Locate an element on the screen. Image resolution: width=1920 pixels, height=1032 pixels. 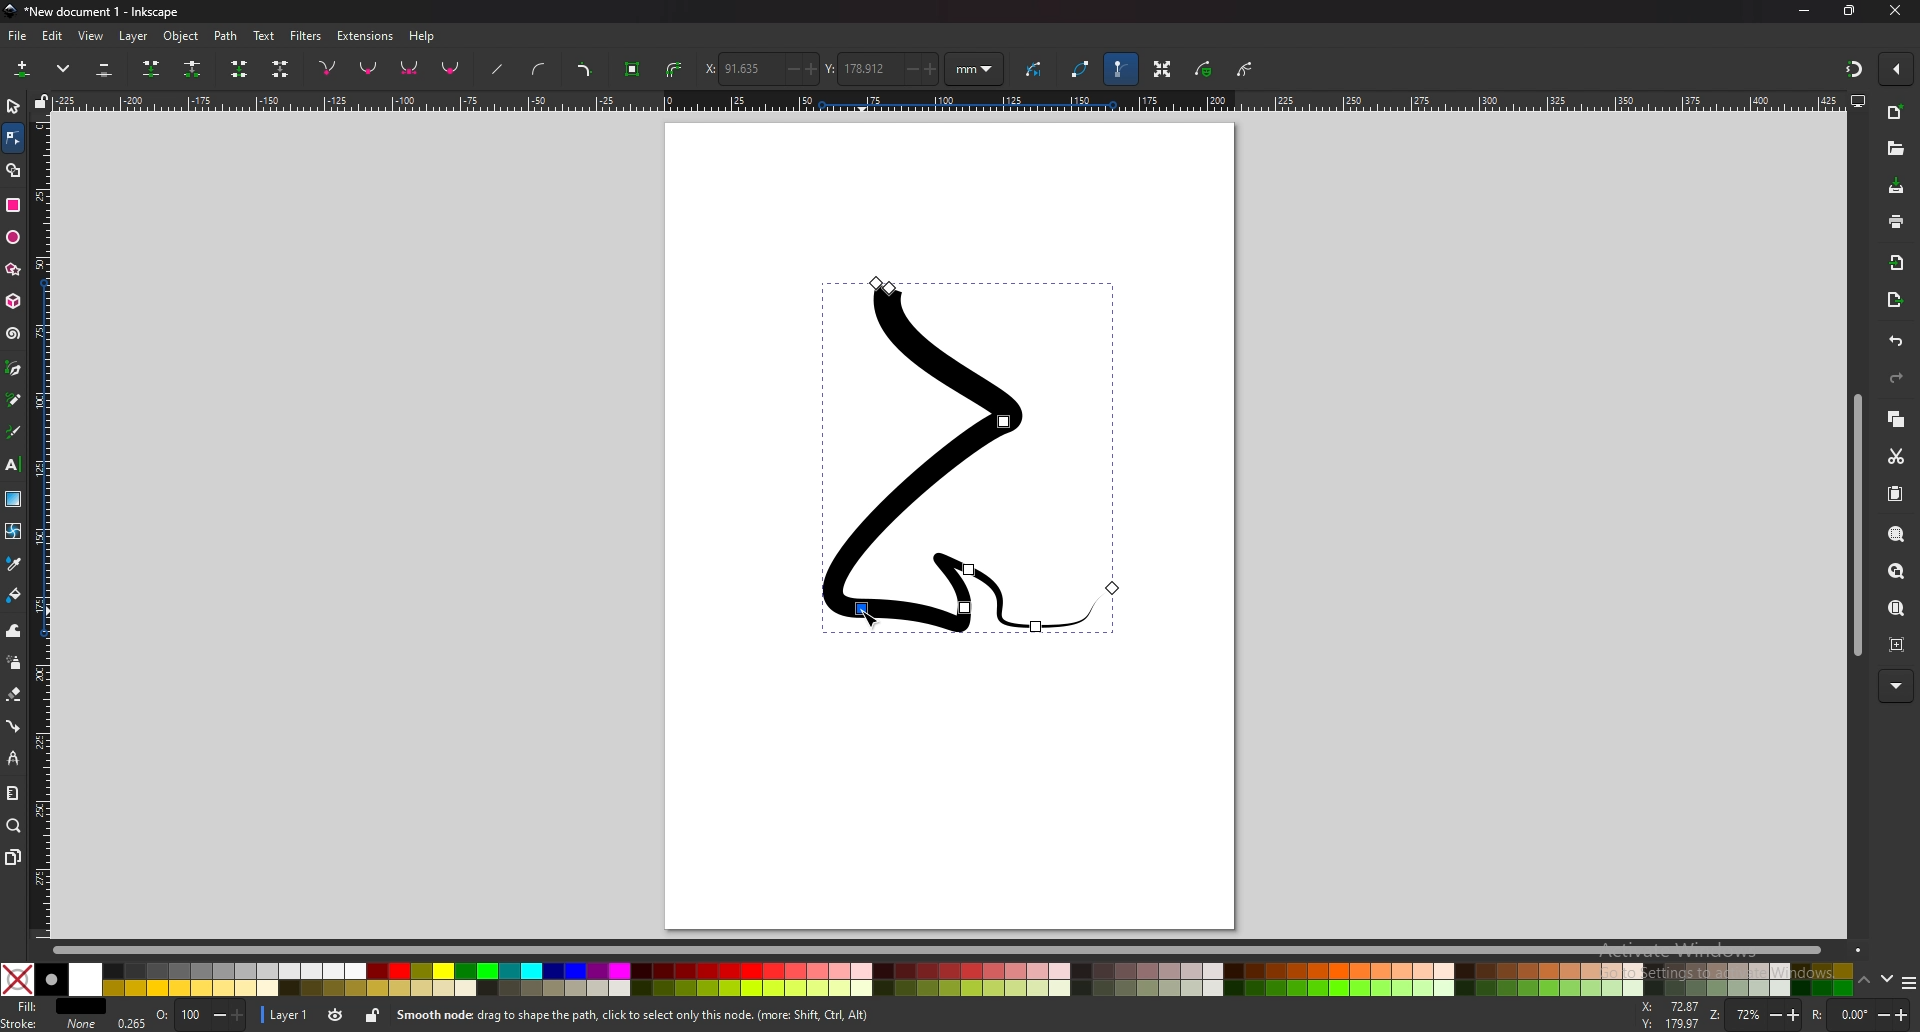
text is located at coordinates (263, 36).